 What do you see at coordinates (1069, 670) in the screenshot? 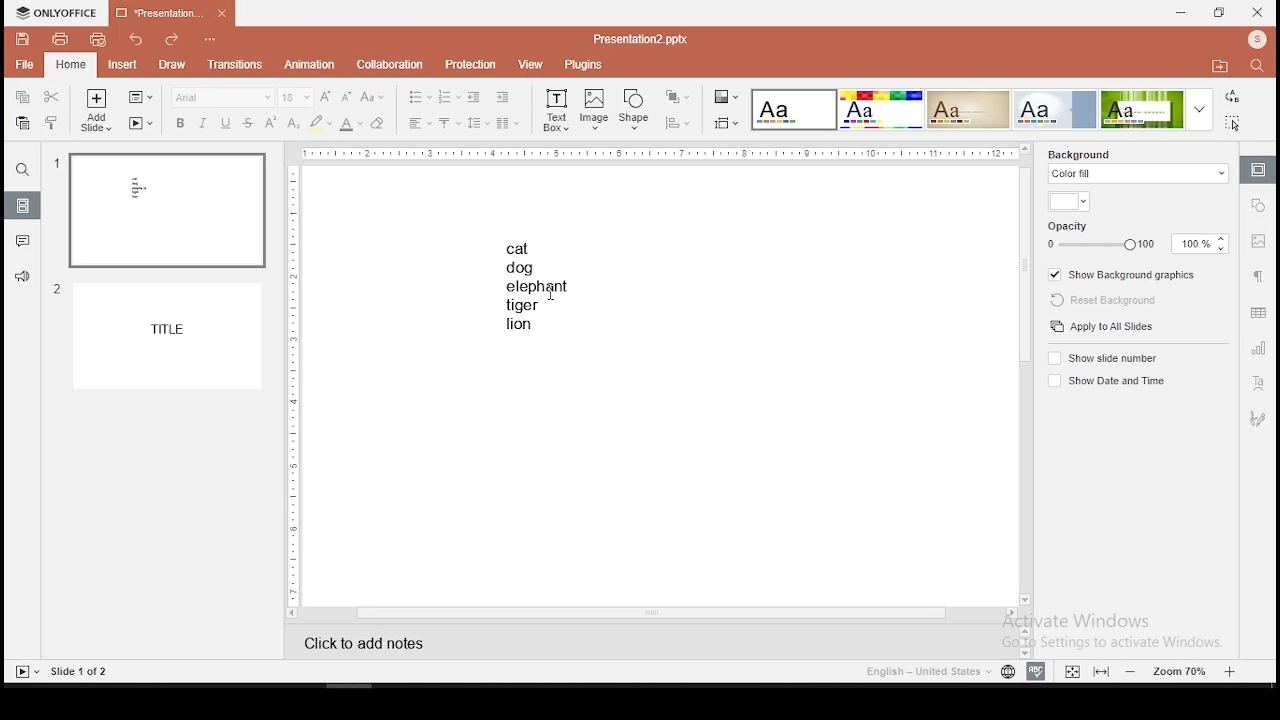
I see `fit to width` at bounding box center [1069, 670].